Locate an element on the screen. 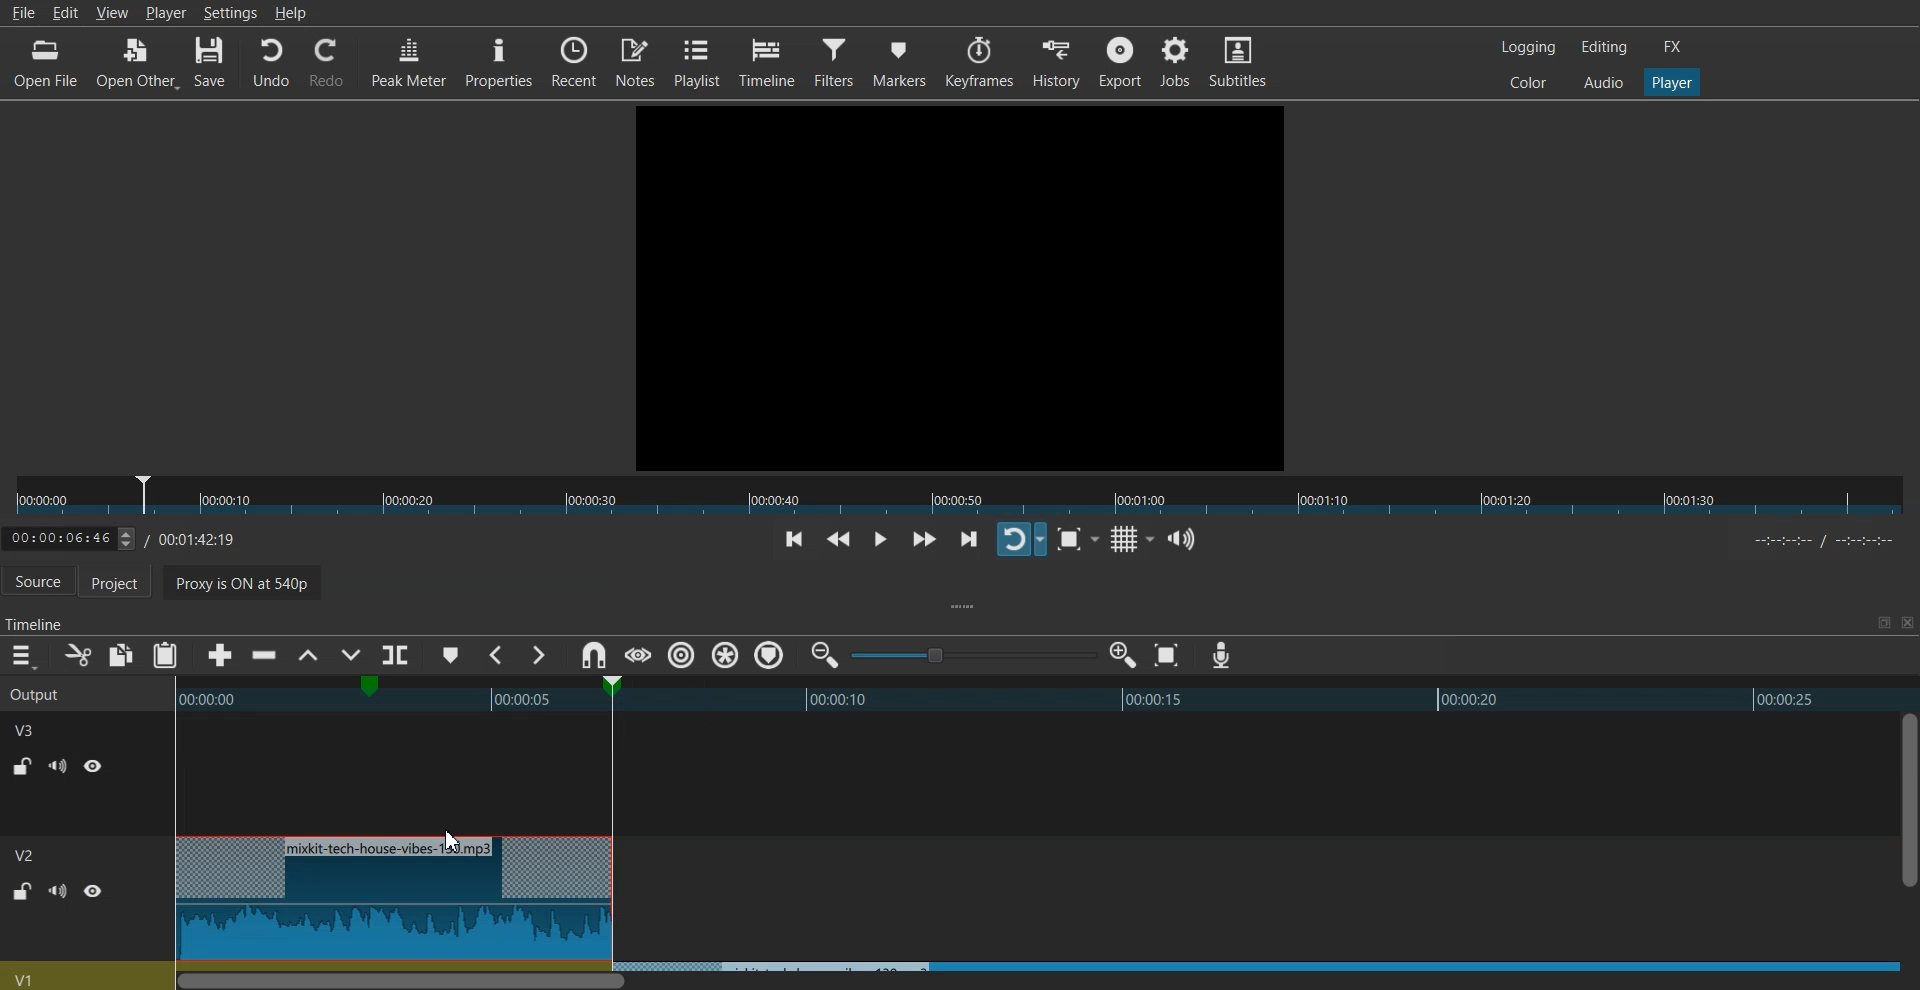  Filters is located at coordinates (837, 60).